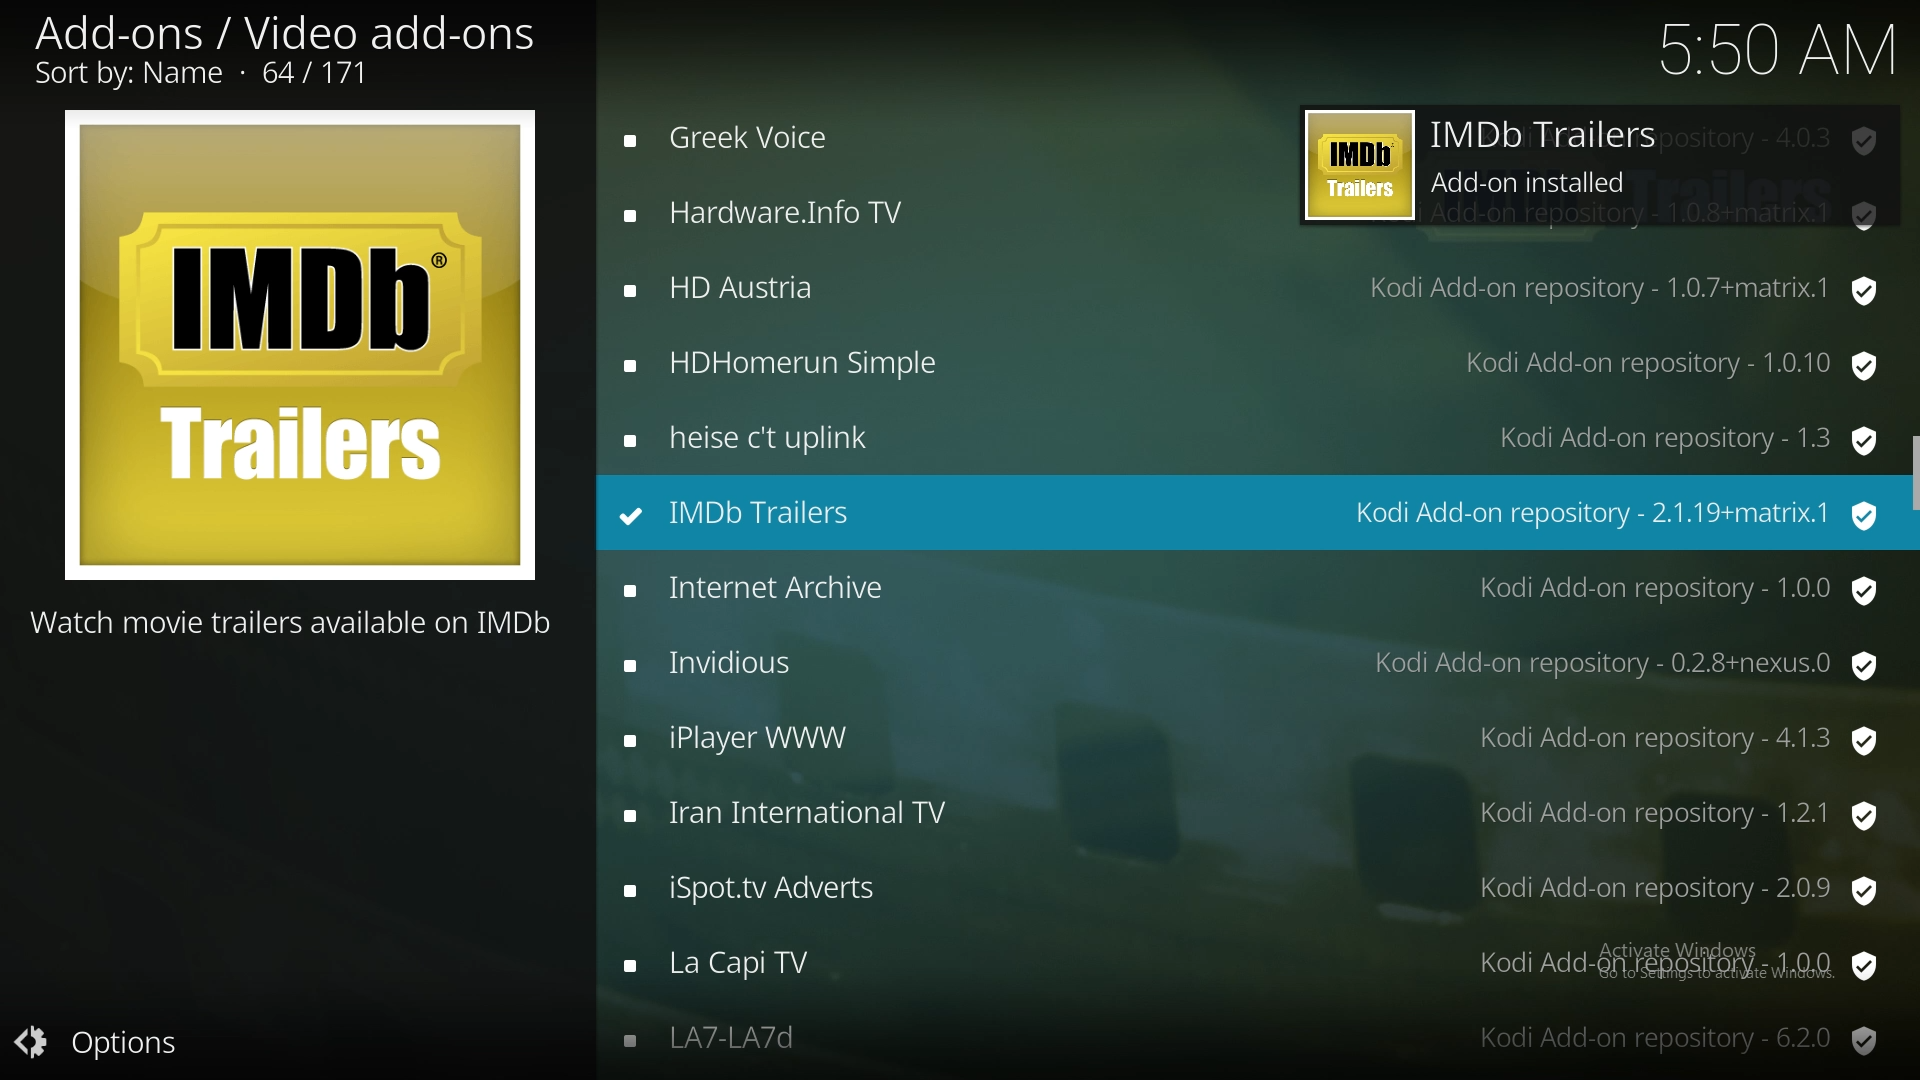 The height and width of the screenshot is (1080, 1920). I want to click on add on, so click(1250, 819).